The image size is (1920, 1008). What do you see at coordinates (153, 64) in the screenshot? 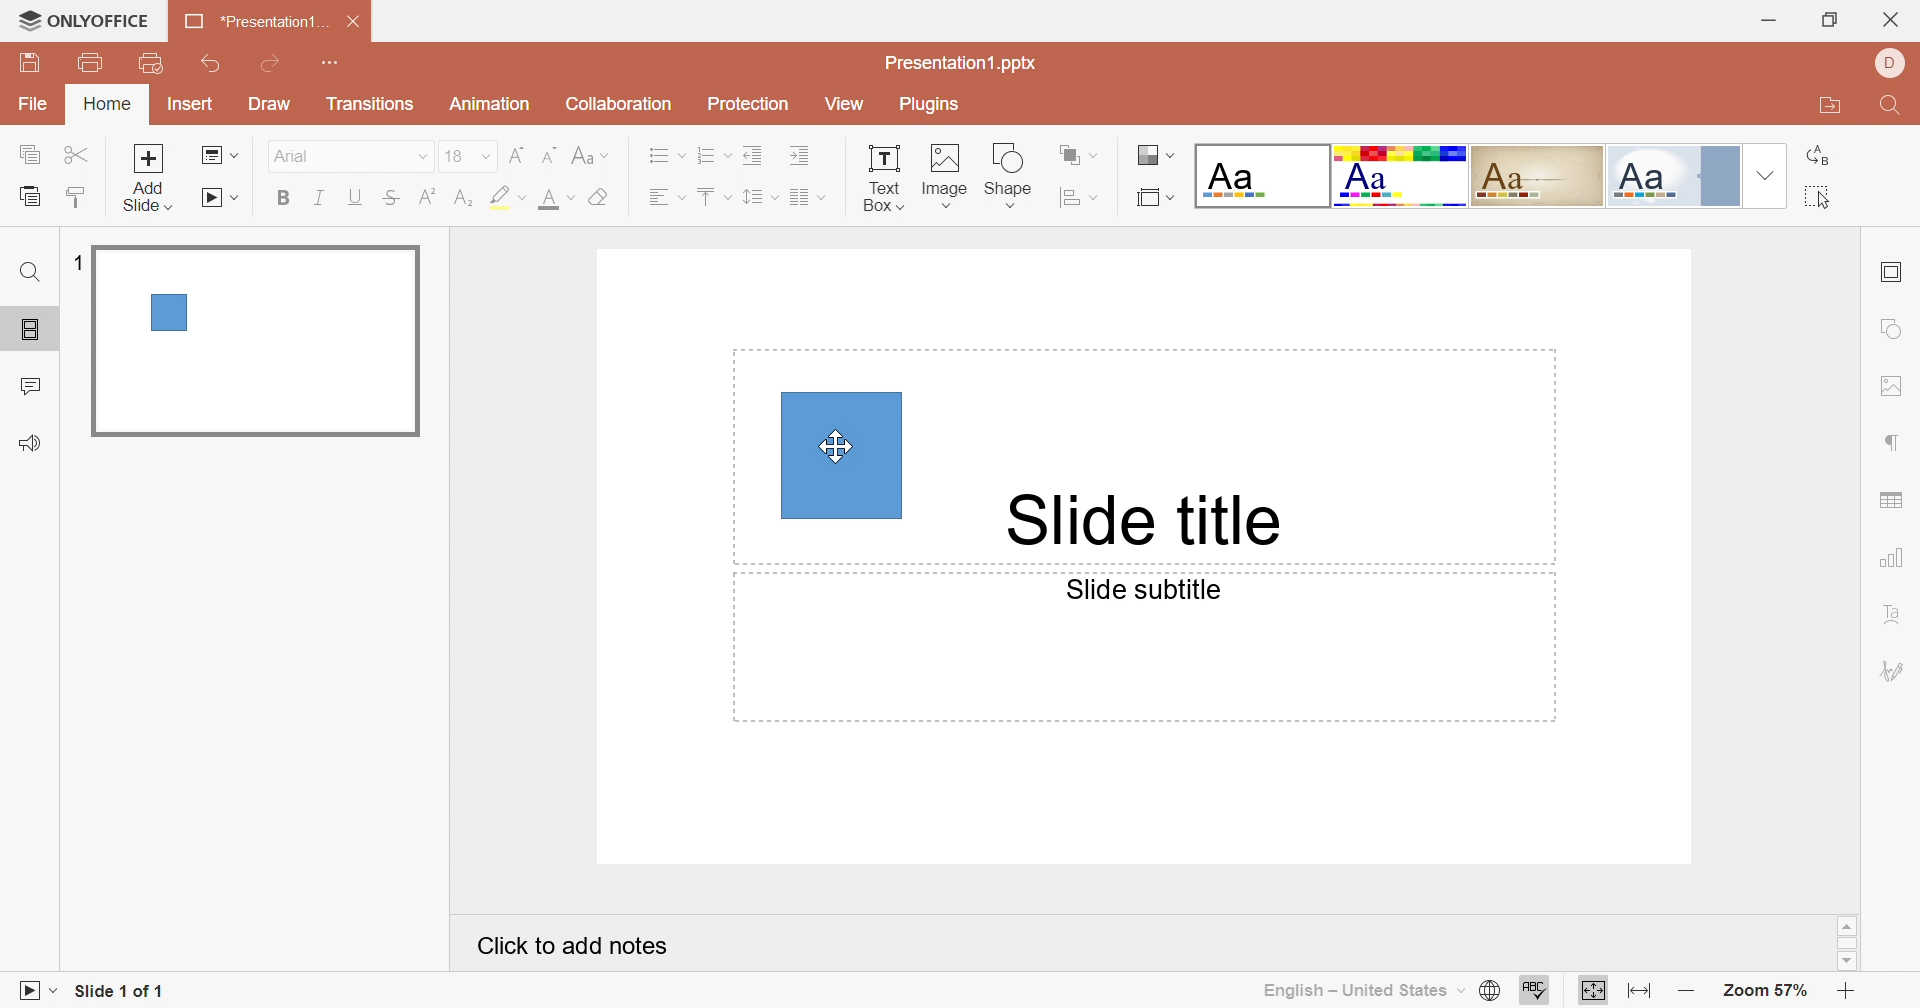
I see `Customize Quick Access Toolbar` at bounding box center [153, 64].